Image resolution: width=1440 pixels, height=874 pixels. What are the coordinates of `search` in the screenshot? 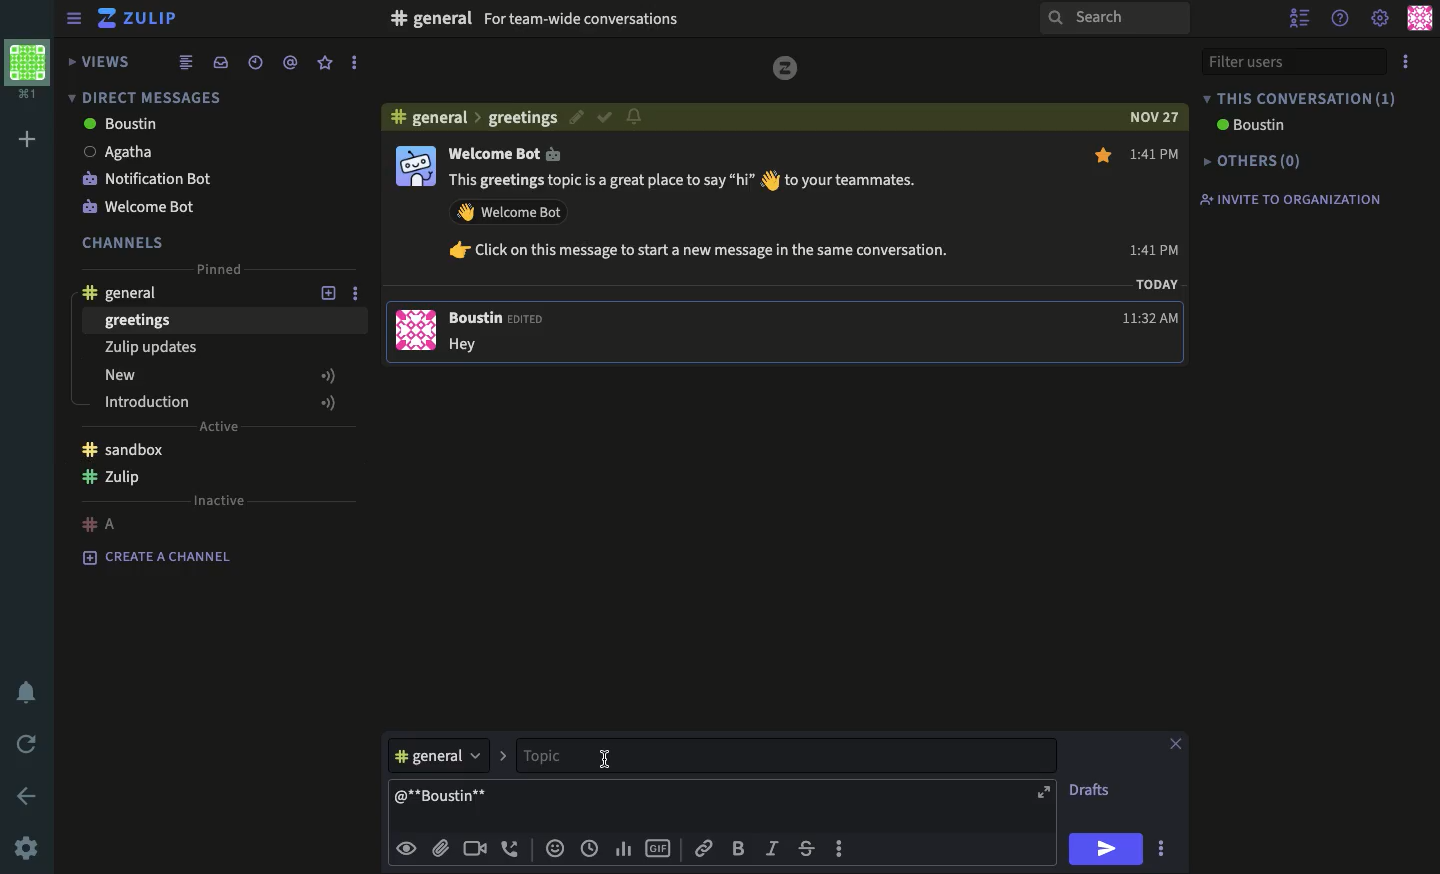 It's located at (1117, 20).